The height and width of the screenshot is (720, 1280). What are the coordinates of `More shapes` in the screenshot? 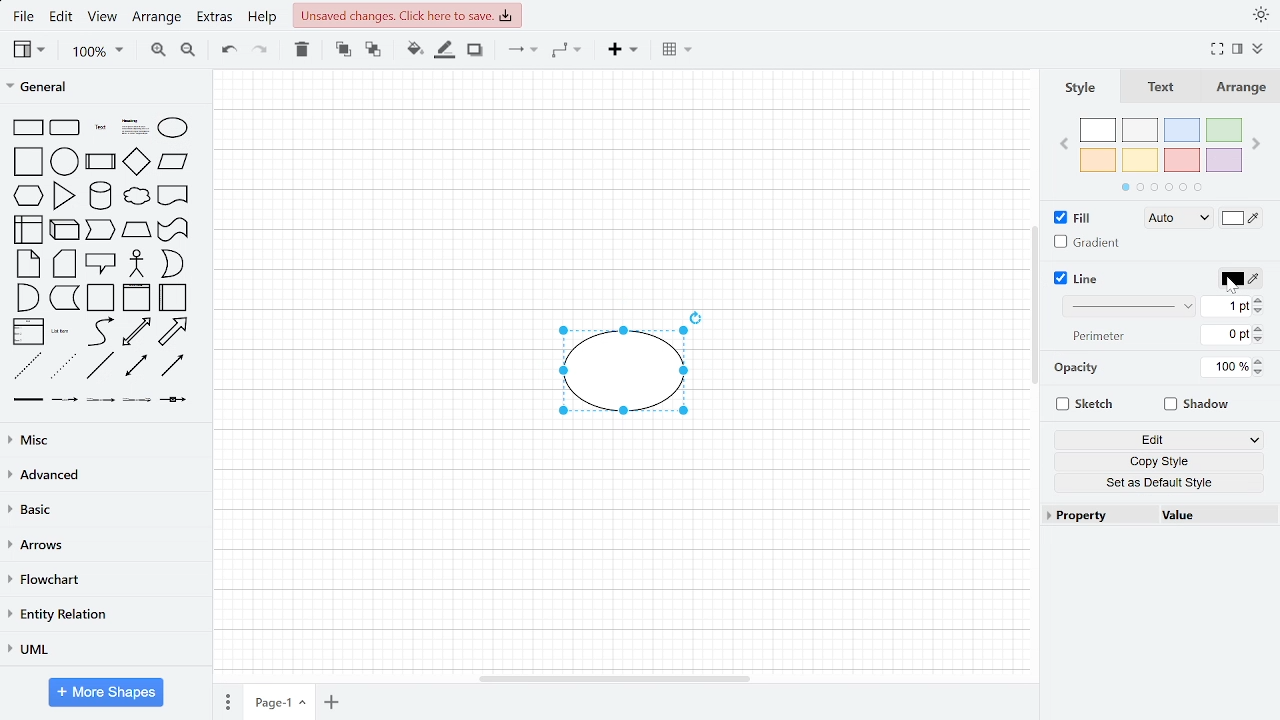 It's located at (106, 692).